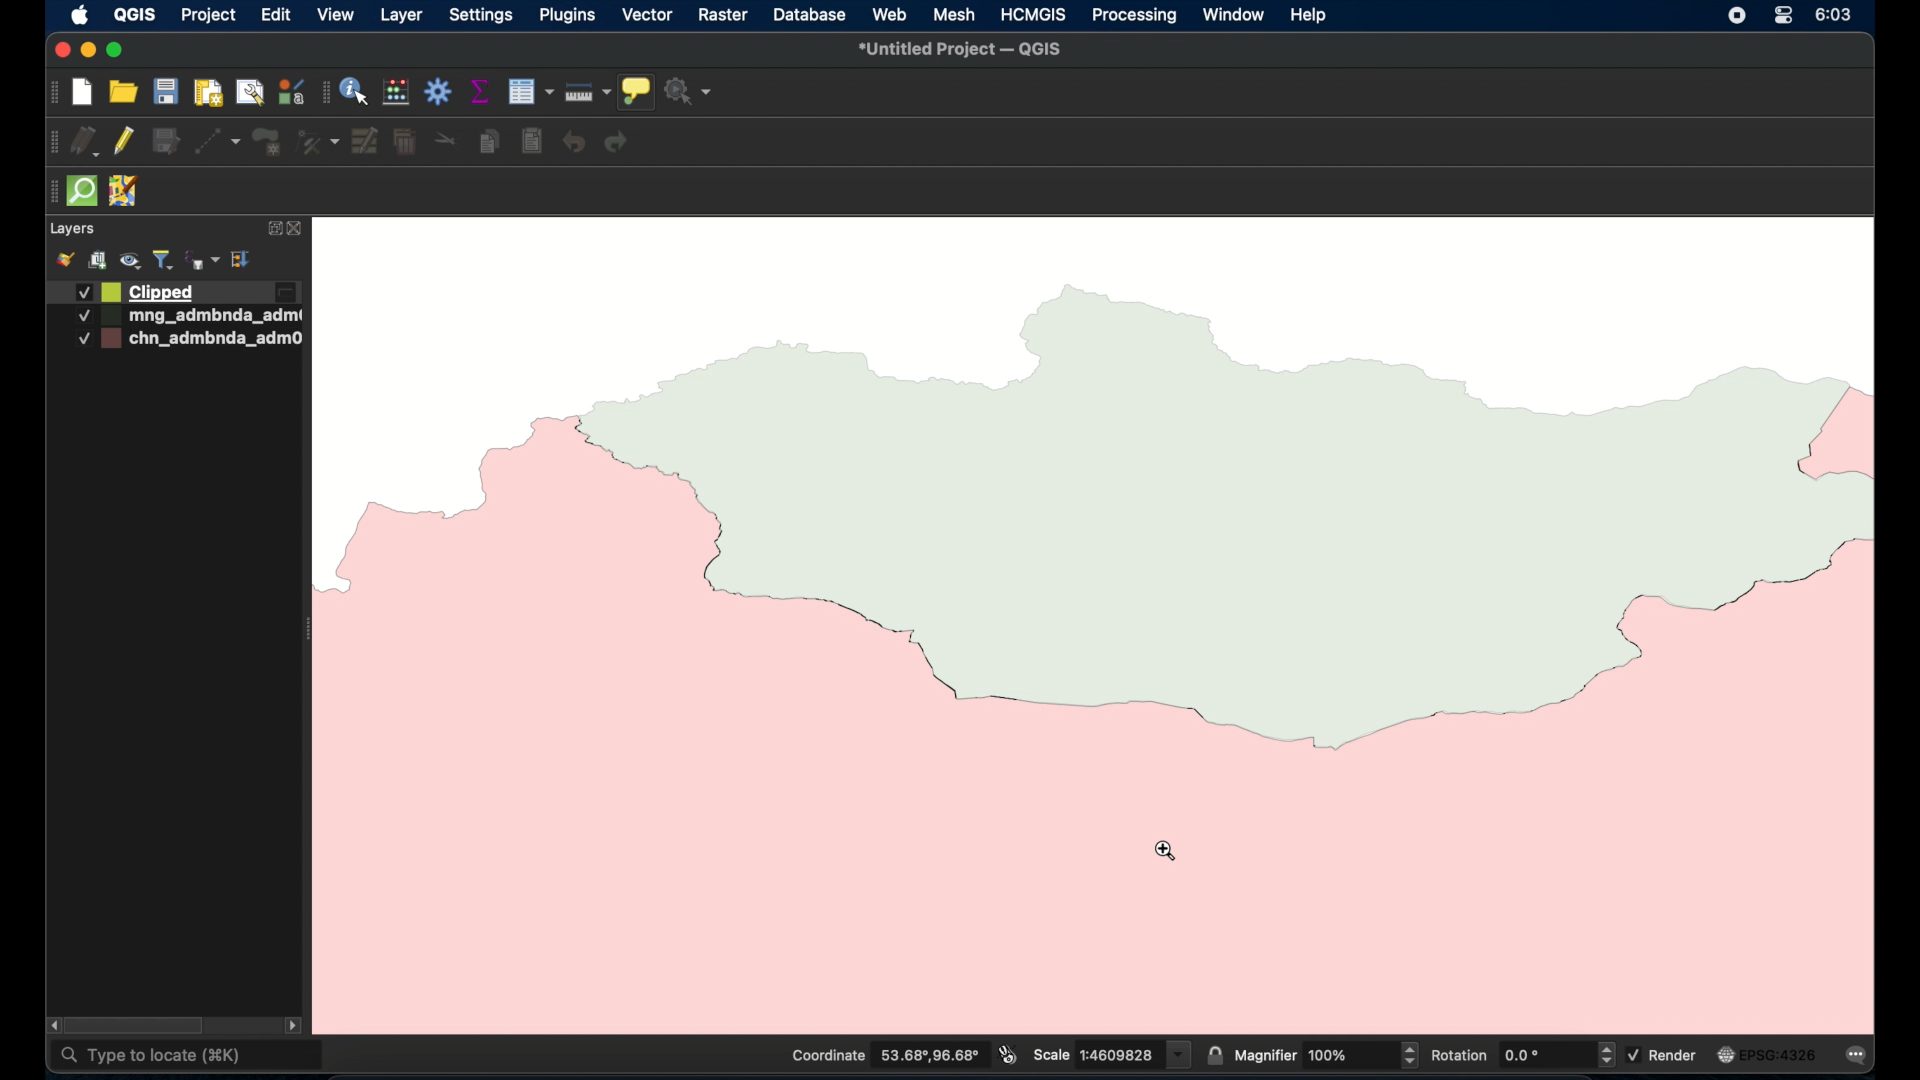  What do you see at coordinates (689, 91) in the screenshot?
I see `no action selected` at bounding box center [689, 91].